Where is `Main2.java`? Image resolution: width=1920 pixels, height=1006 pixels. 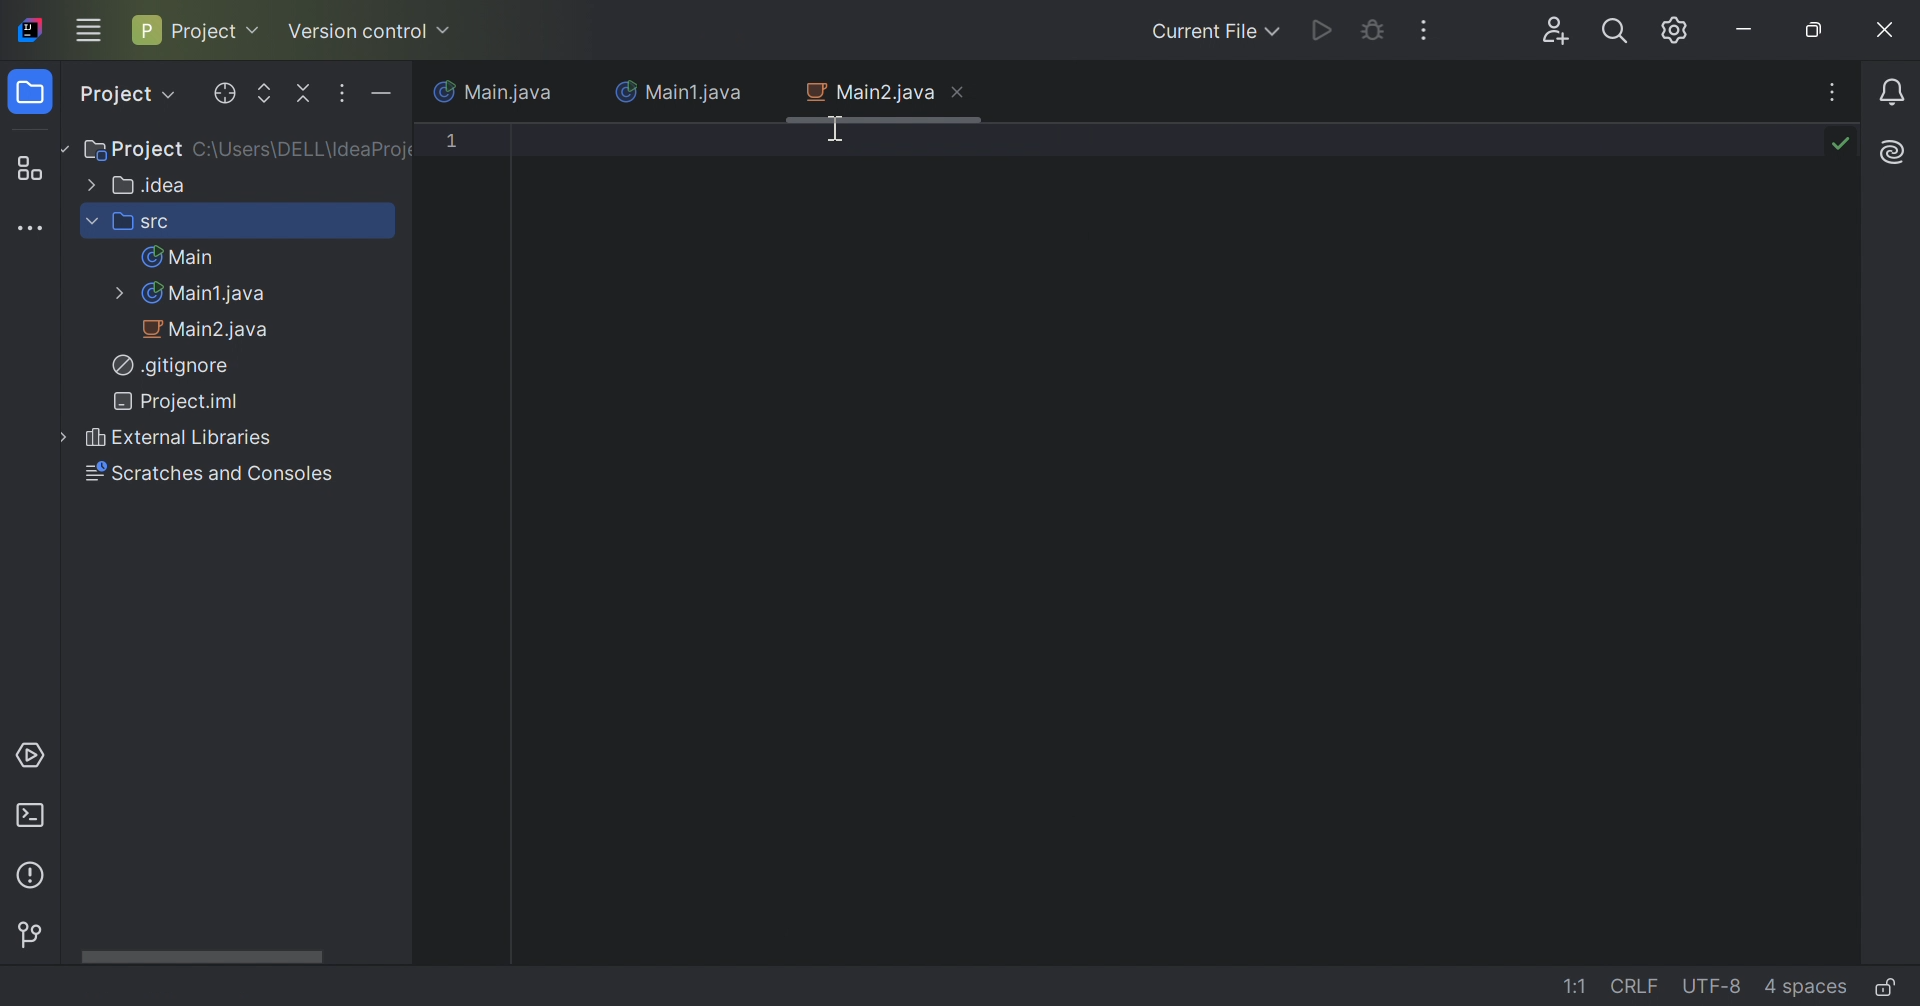
Main2.java is located at coordinates (208, 332).